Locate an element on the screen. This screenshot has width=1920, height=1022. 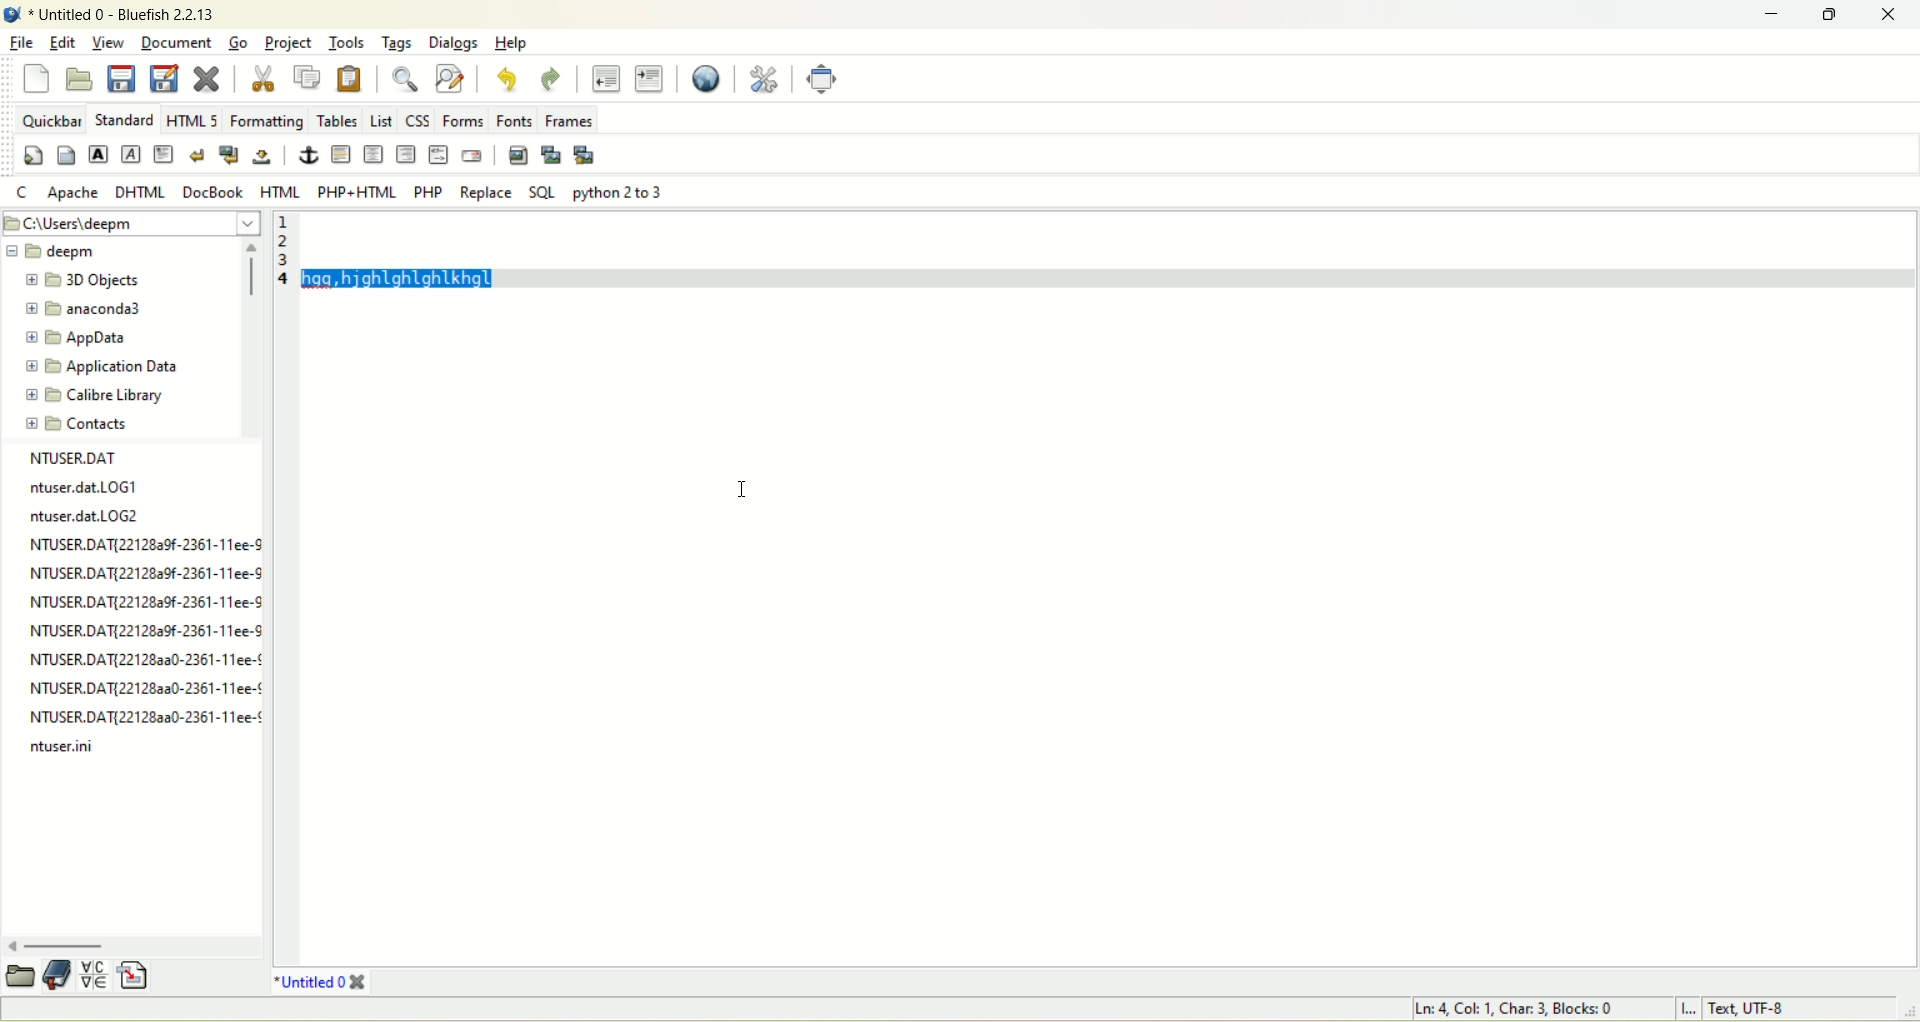
view is located at coordinates (107, 42).